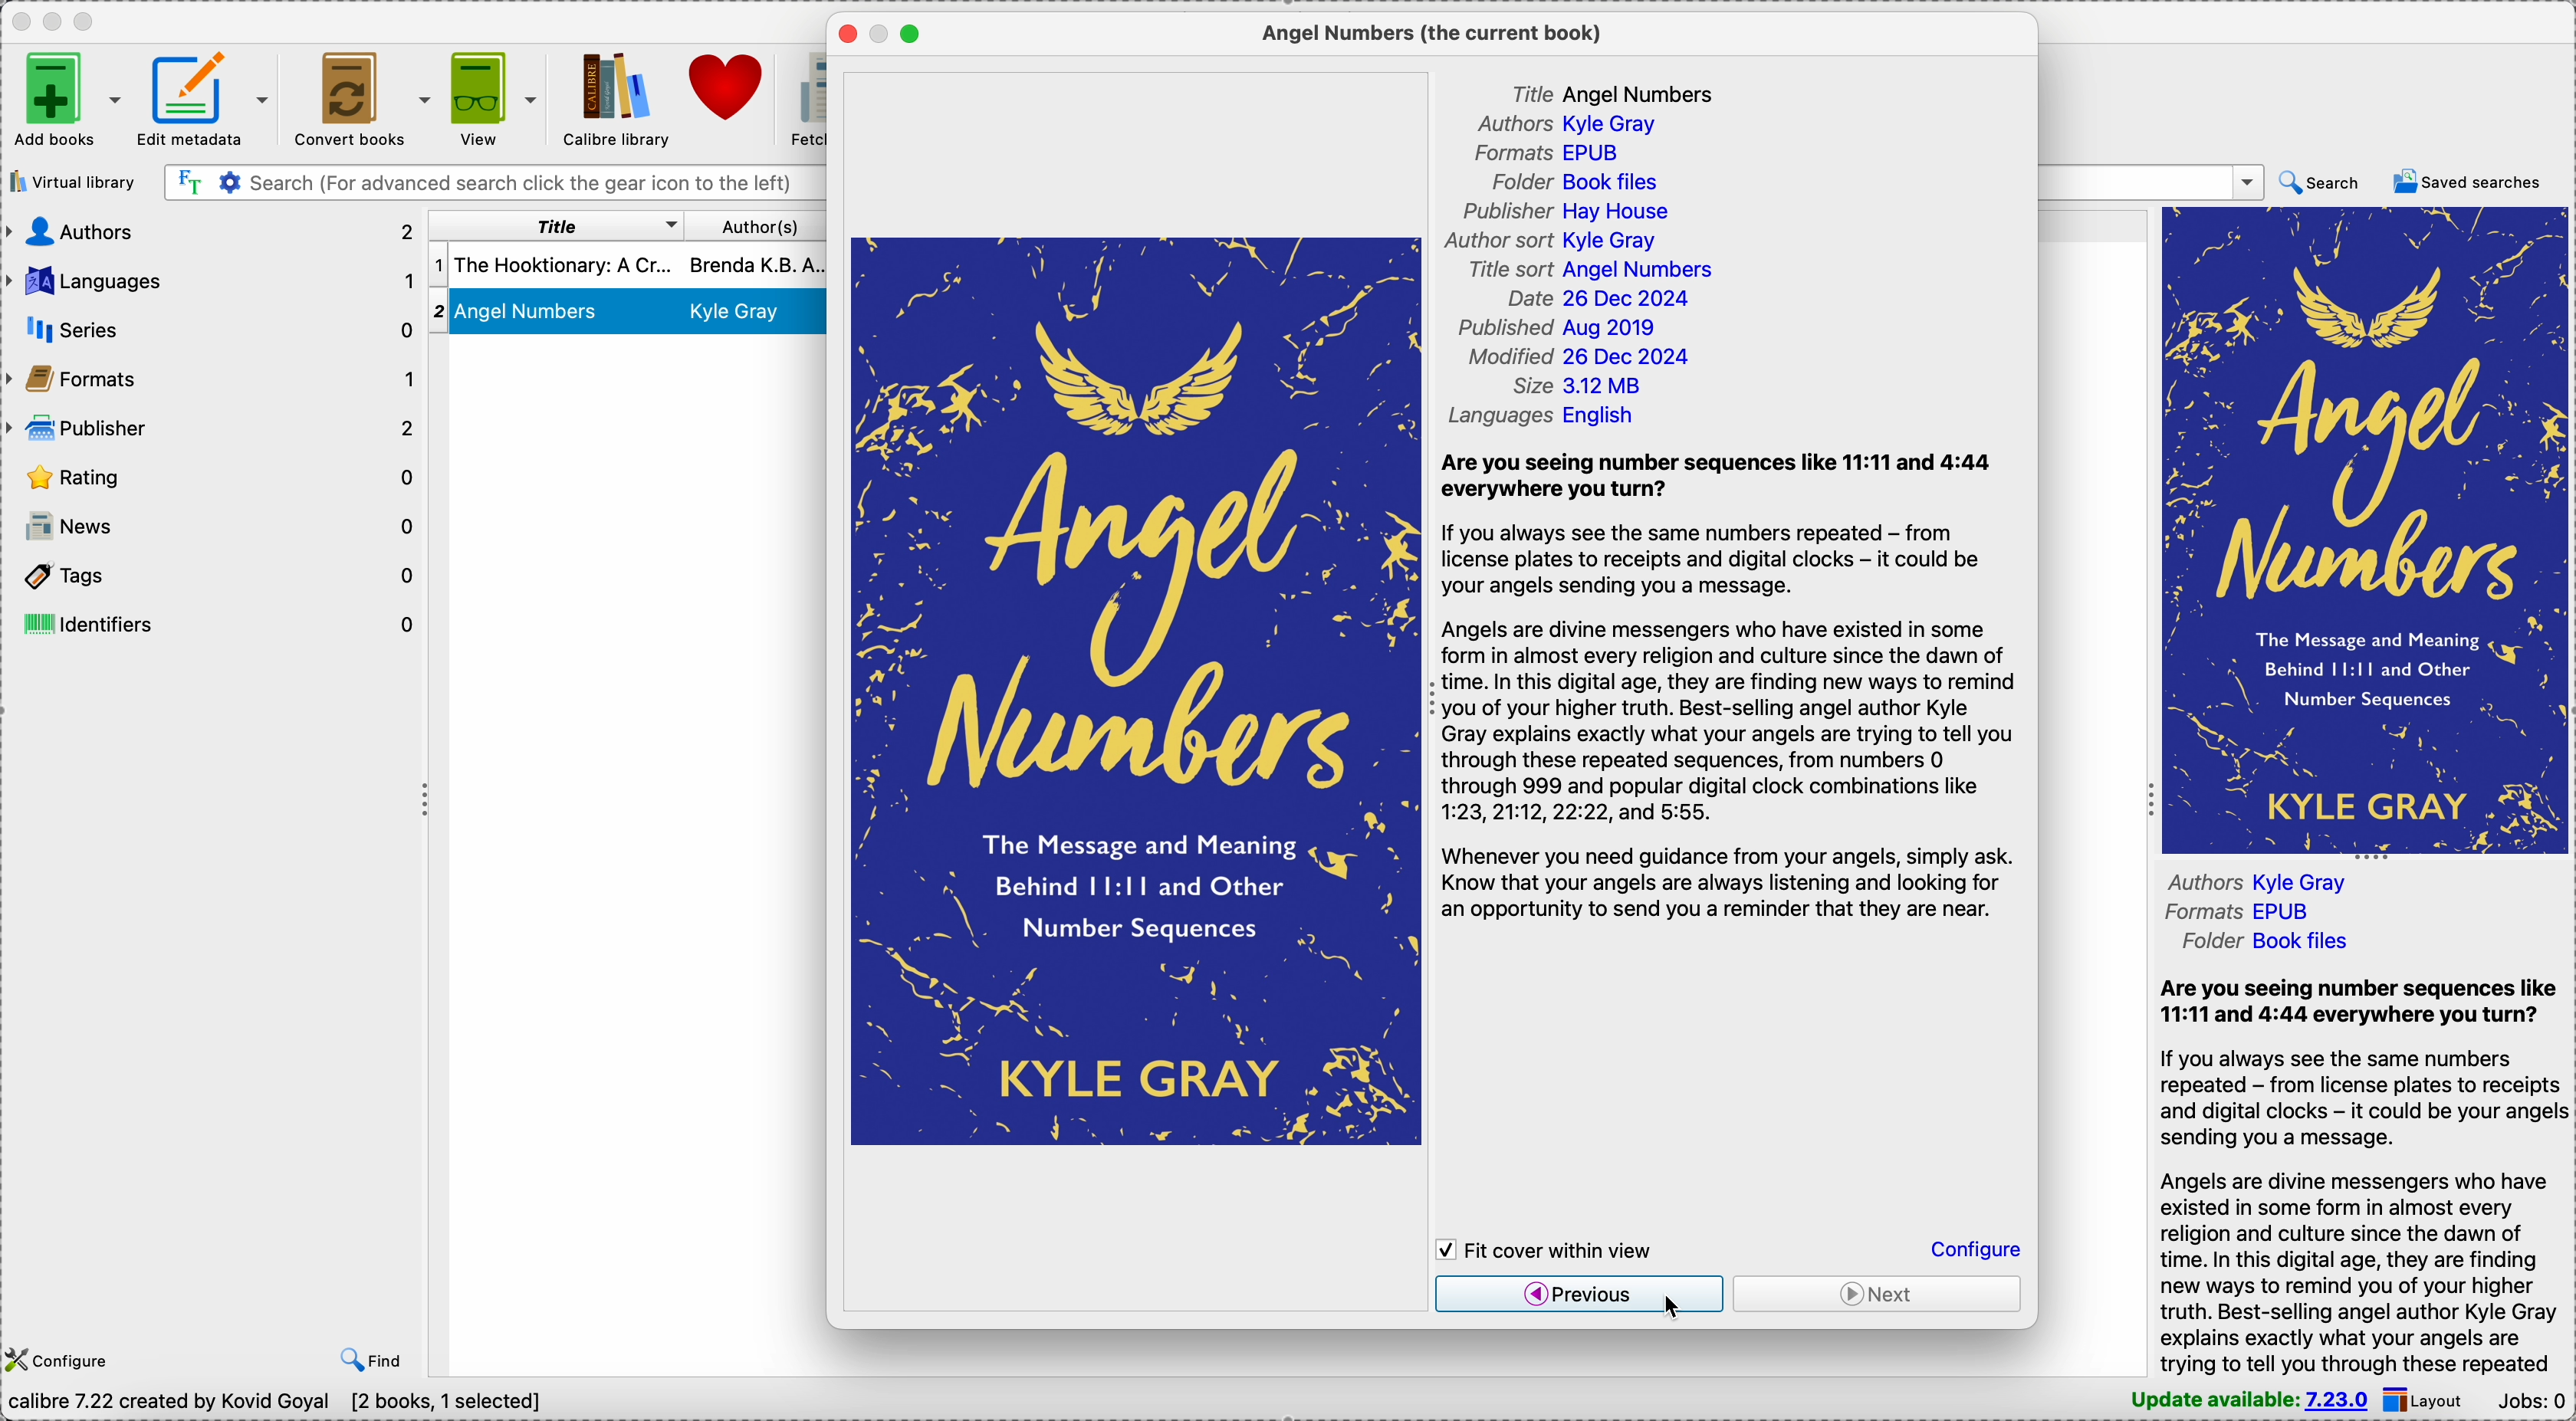  What do you see at coordinates (72, 181) in the screenshot?
I see `virtual library` at bounding box center [72, 181].